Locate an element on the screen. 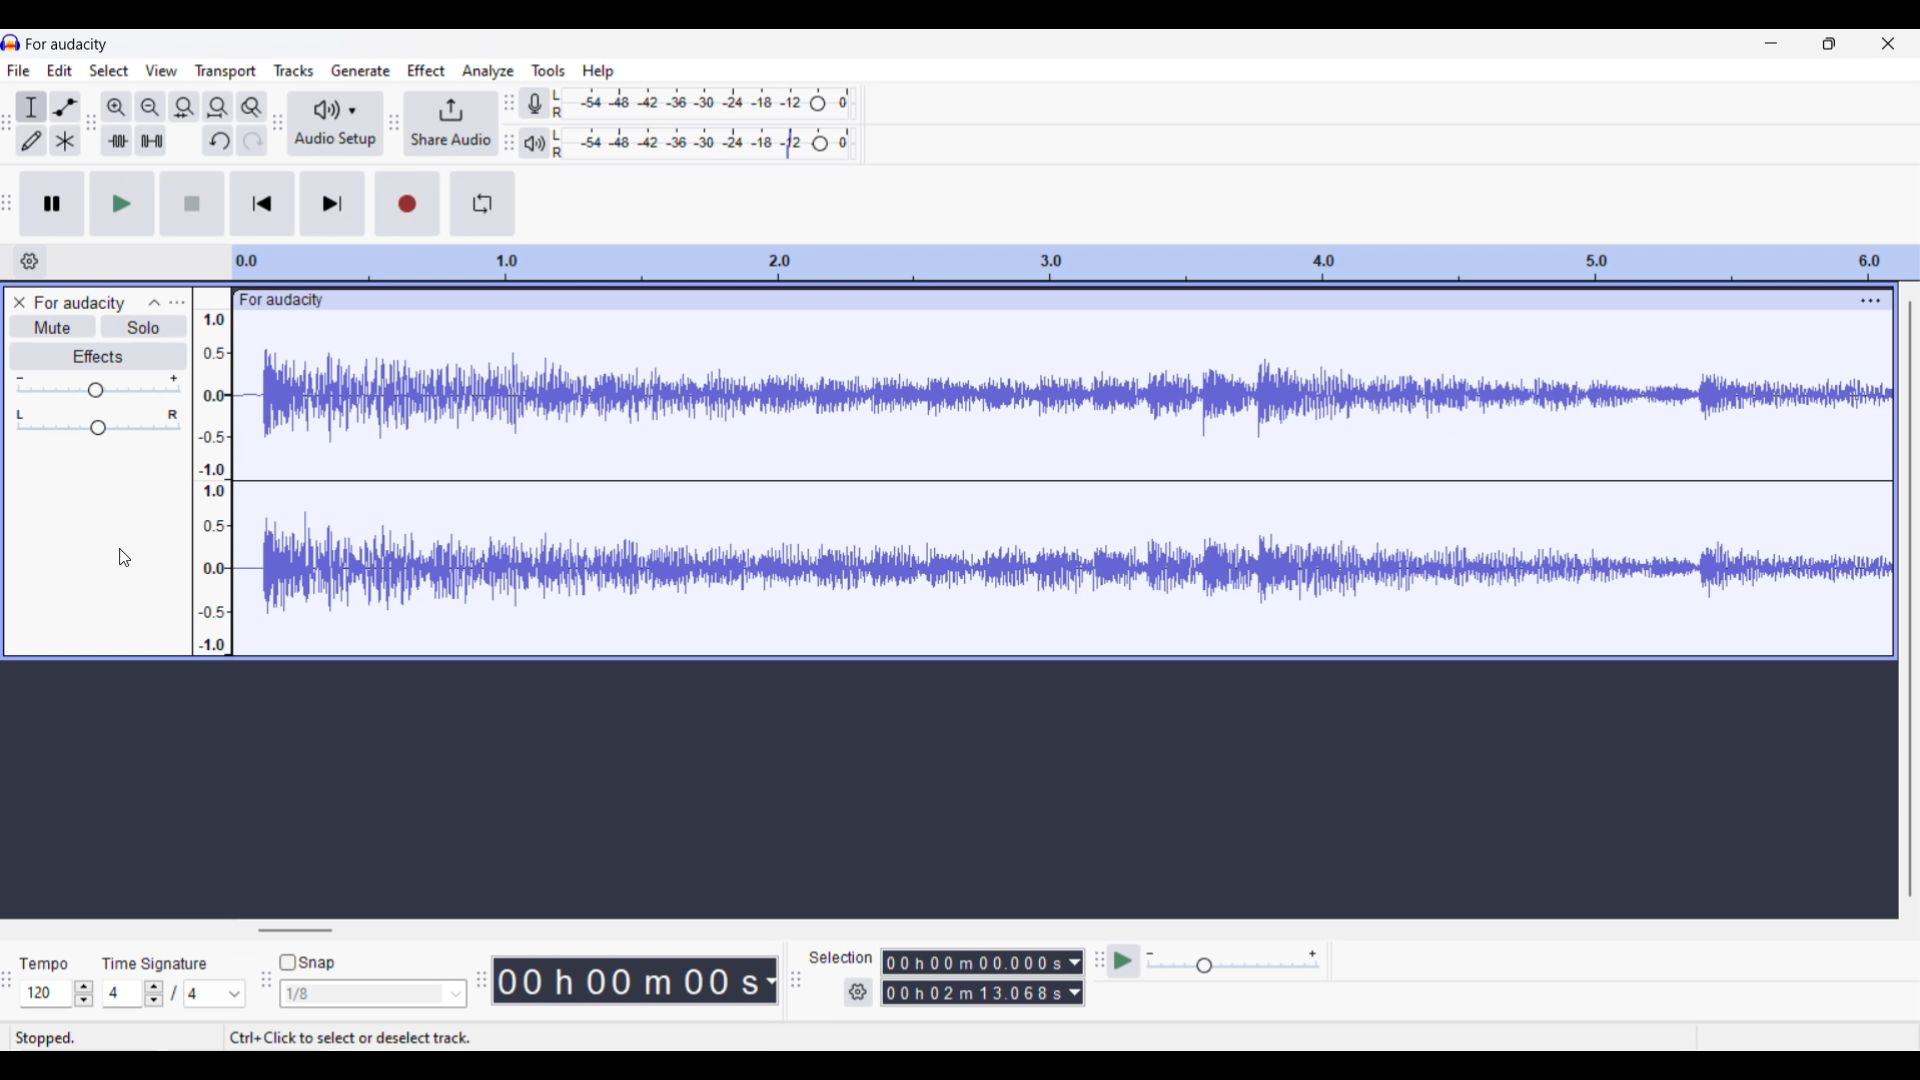 This screenshot has width=1920, height=1080. For audacity is located at coordinates (81, 303).